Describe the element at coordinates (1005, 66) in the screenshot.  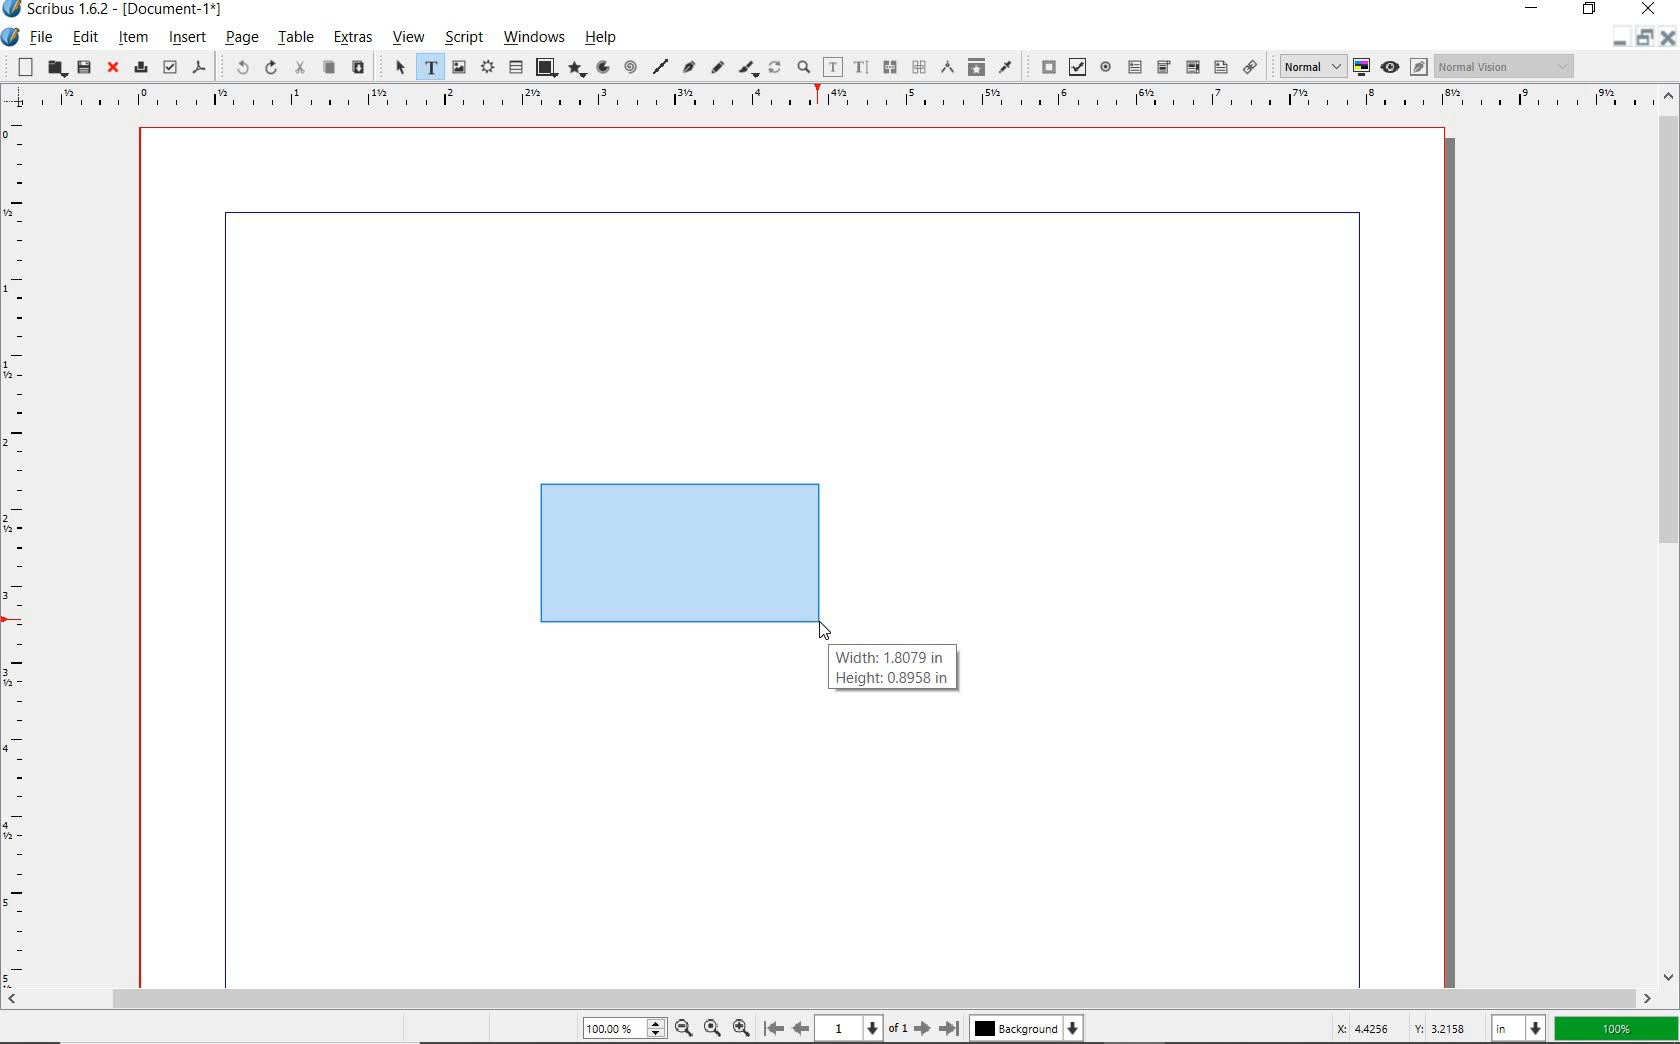
I see `eye dropper` at that location.